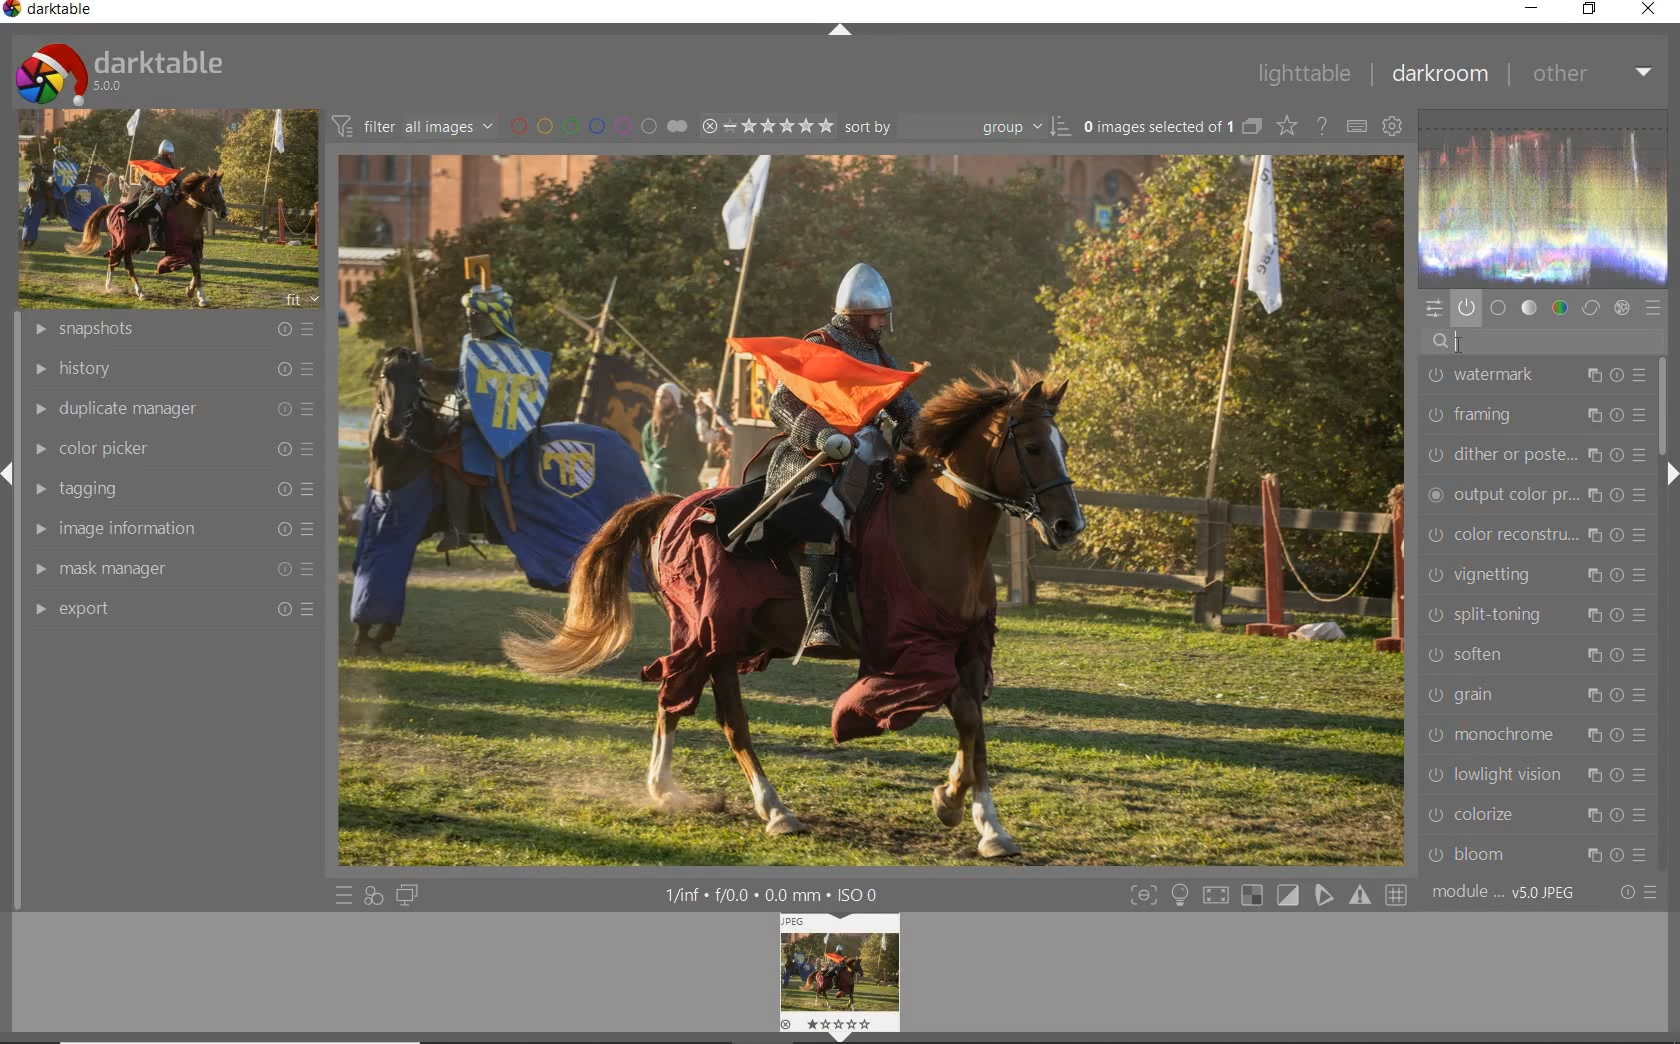 The width and height of the screenshot is (1680, 1044). I want to click on bloom, so click(1534, 855).